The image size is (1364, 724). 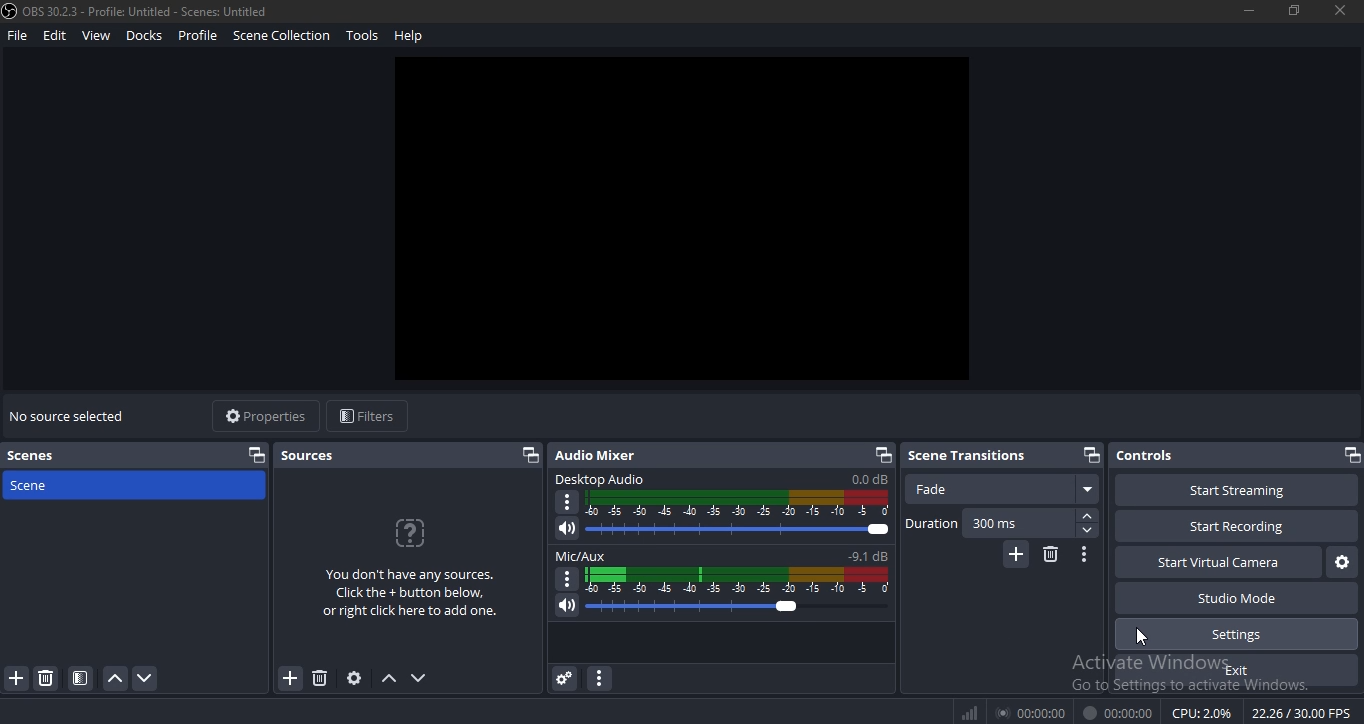 What do you see at coordinates (411, 531) in the screenshot?
I see `icon` at bounding box center [411, 531].